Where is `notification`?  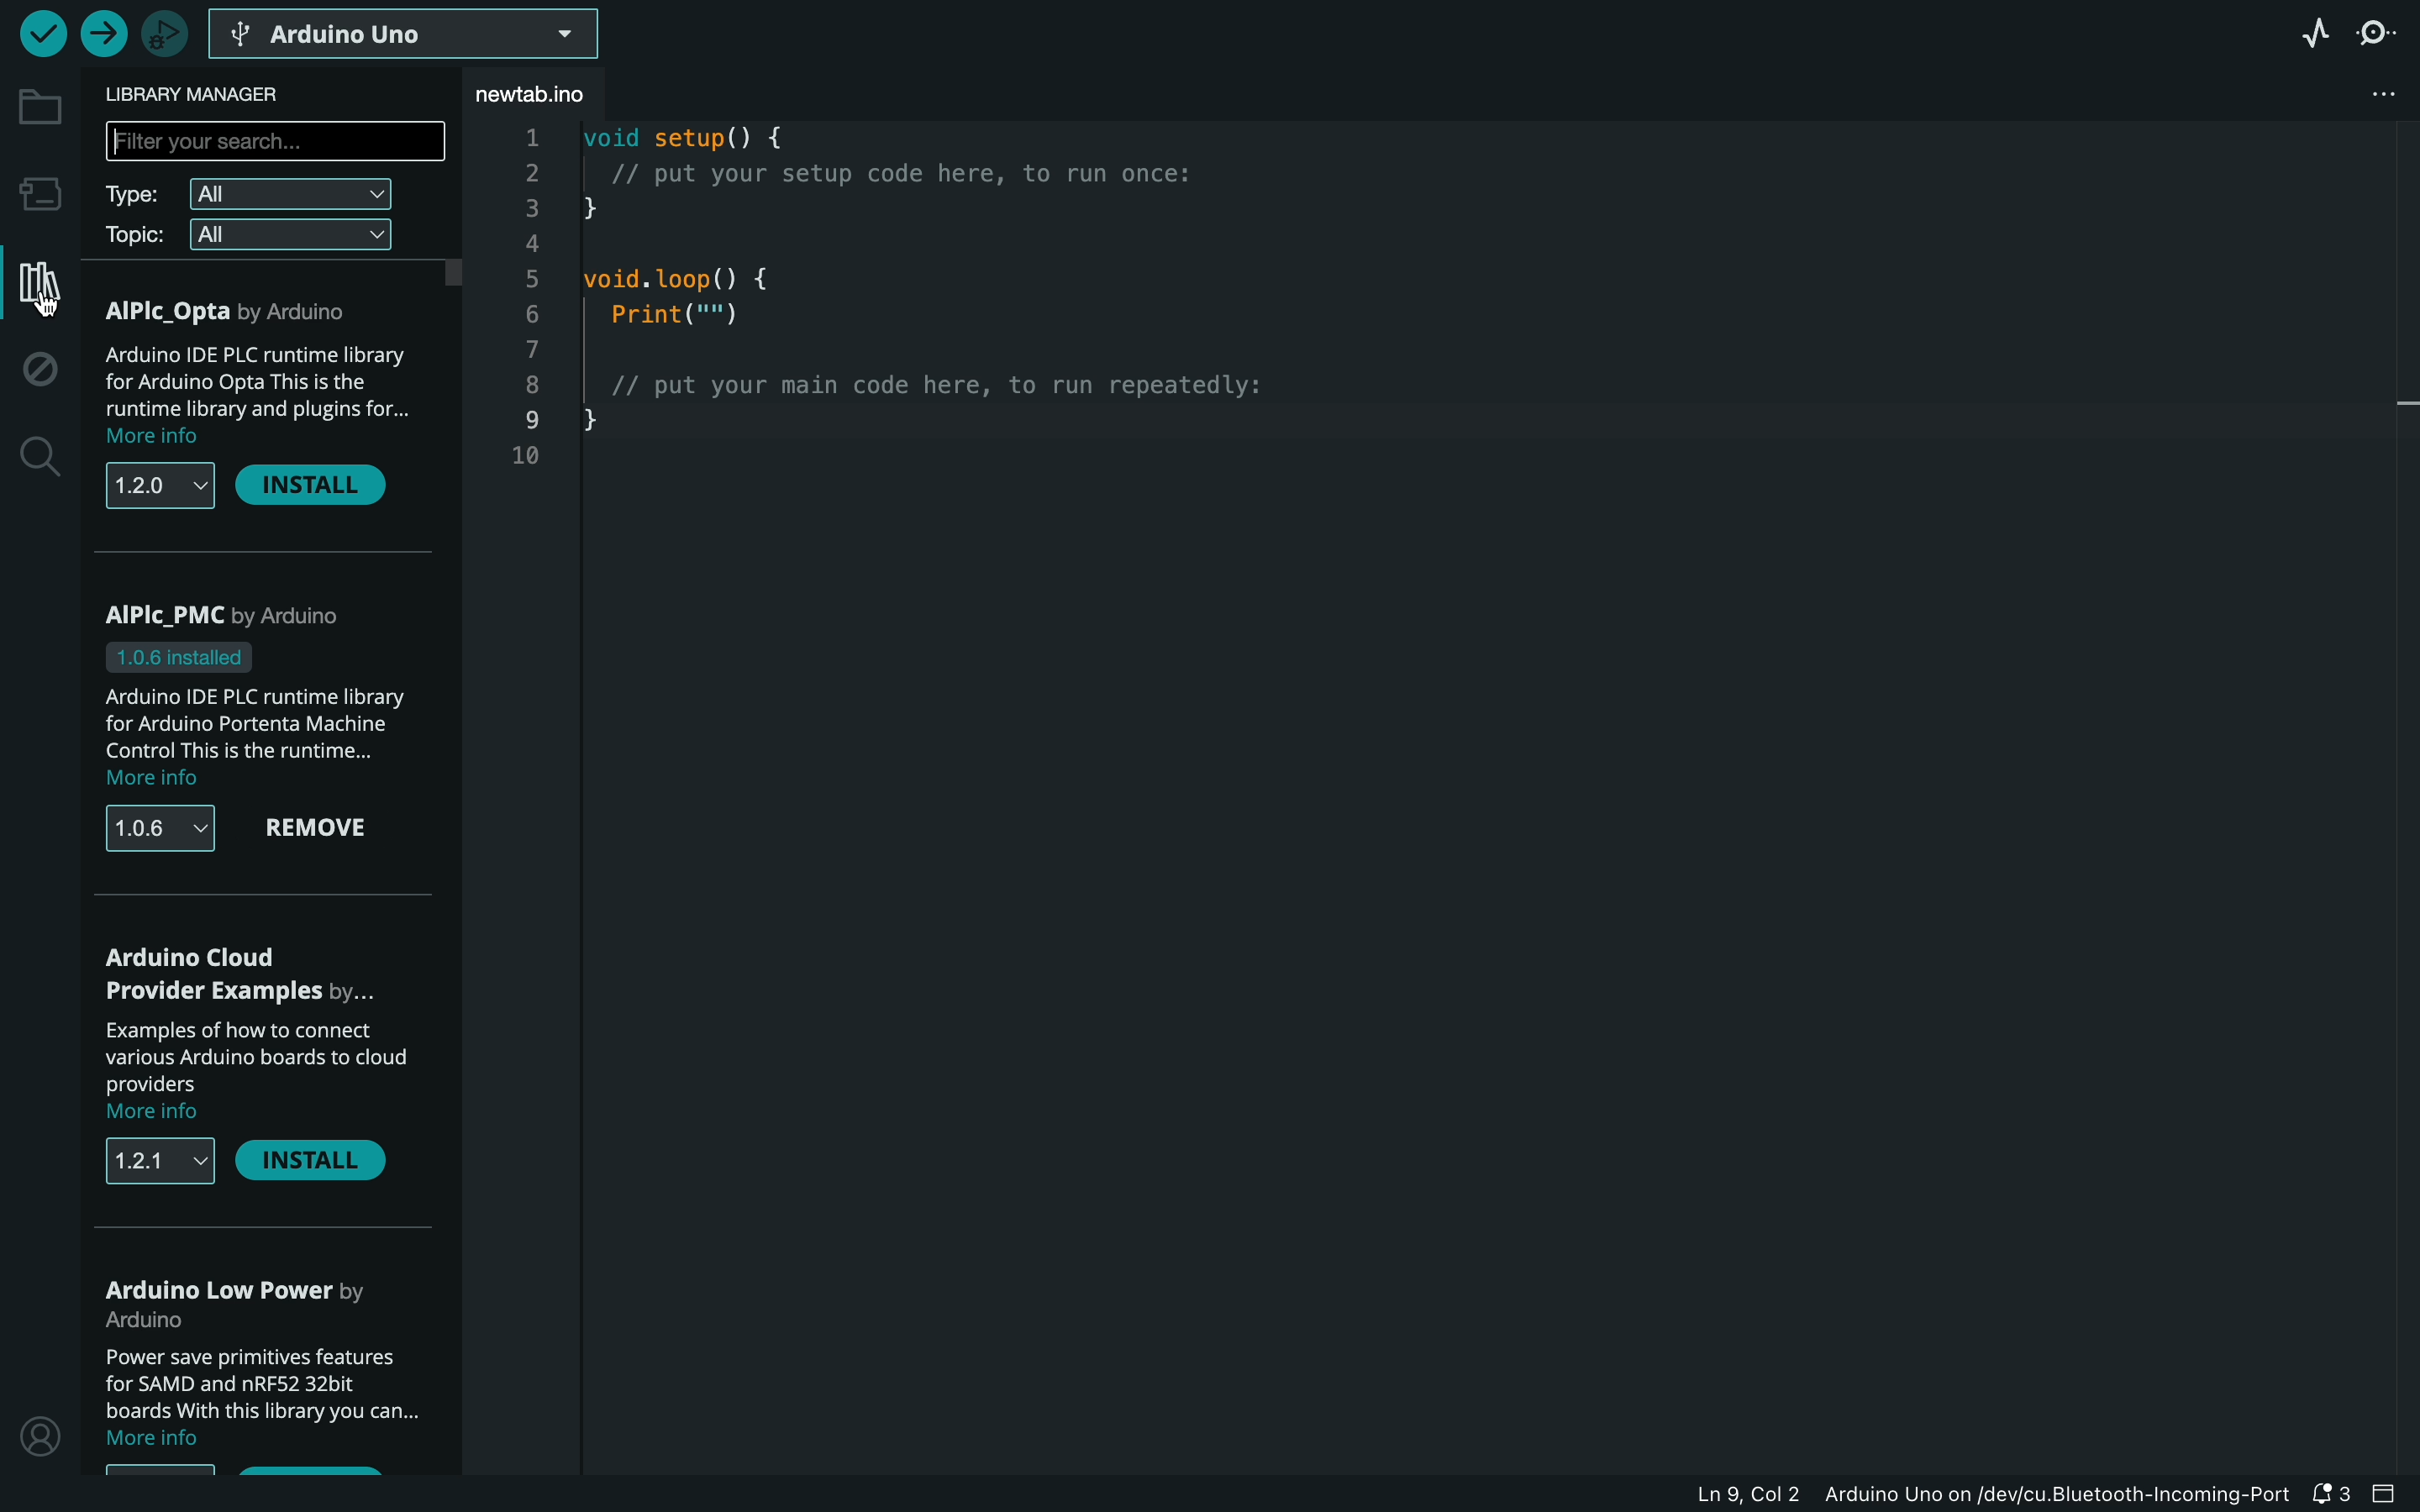
notification is located at coordinates (2334, 1494).